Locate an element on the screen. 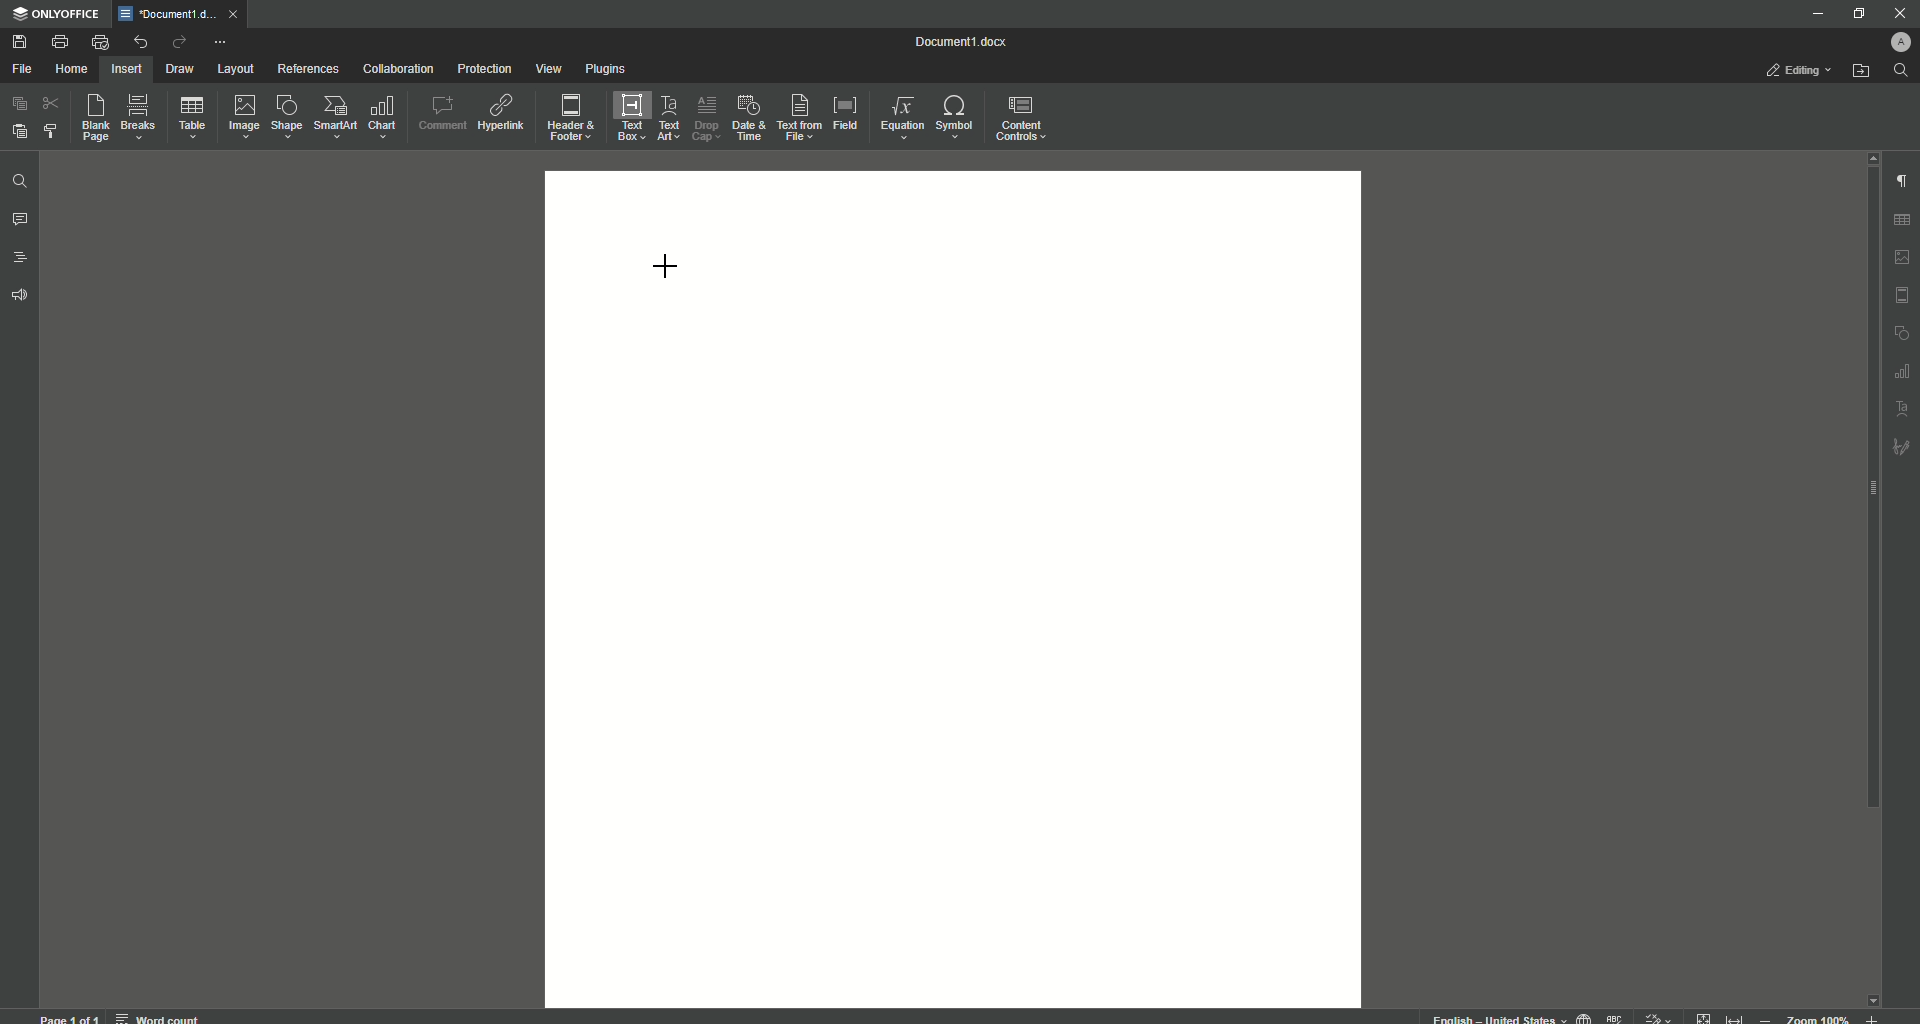 The width and height of the screenshot is (1920, 1024). scroll up is located at coordinates (1868, 157).